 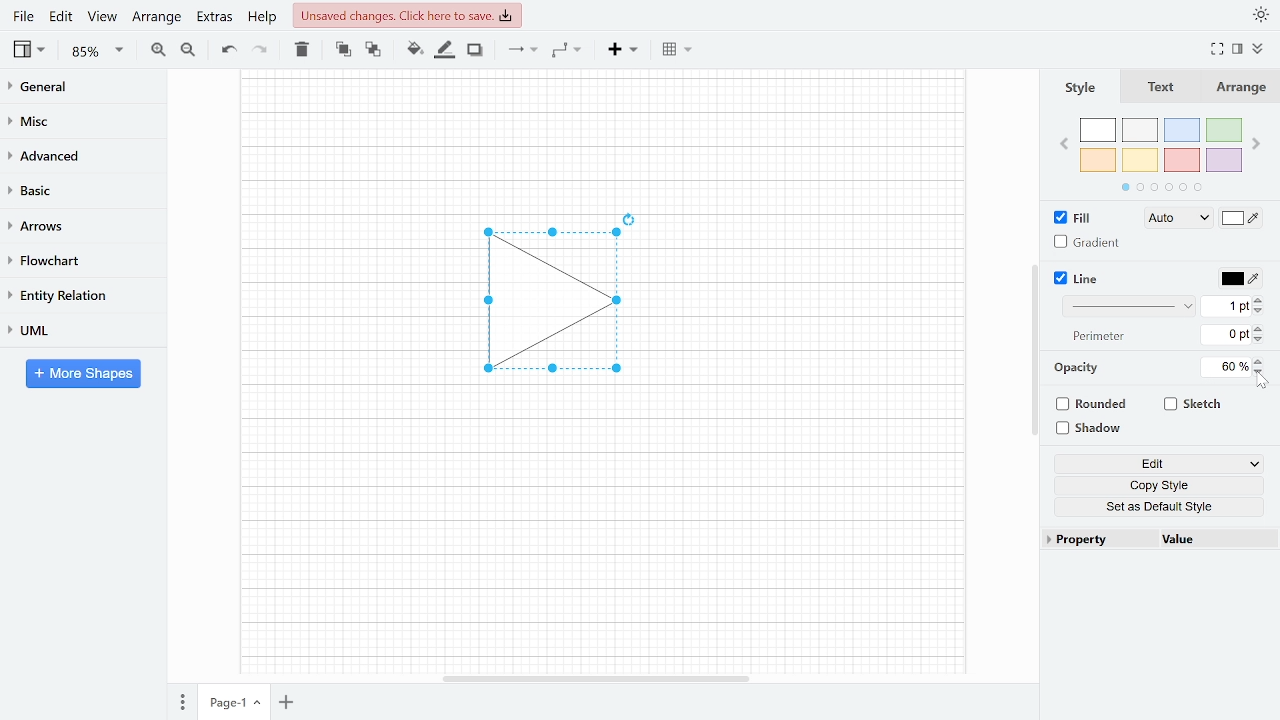 I want to click on workspace, so click(x=343, y=302).